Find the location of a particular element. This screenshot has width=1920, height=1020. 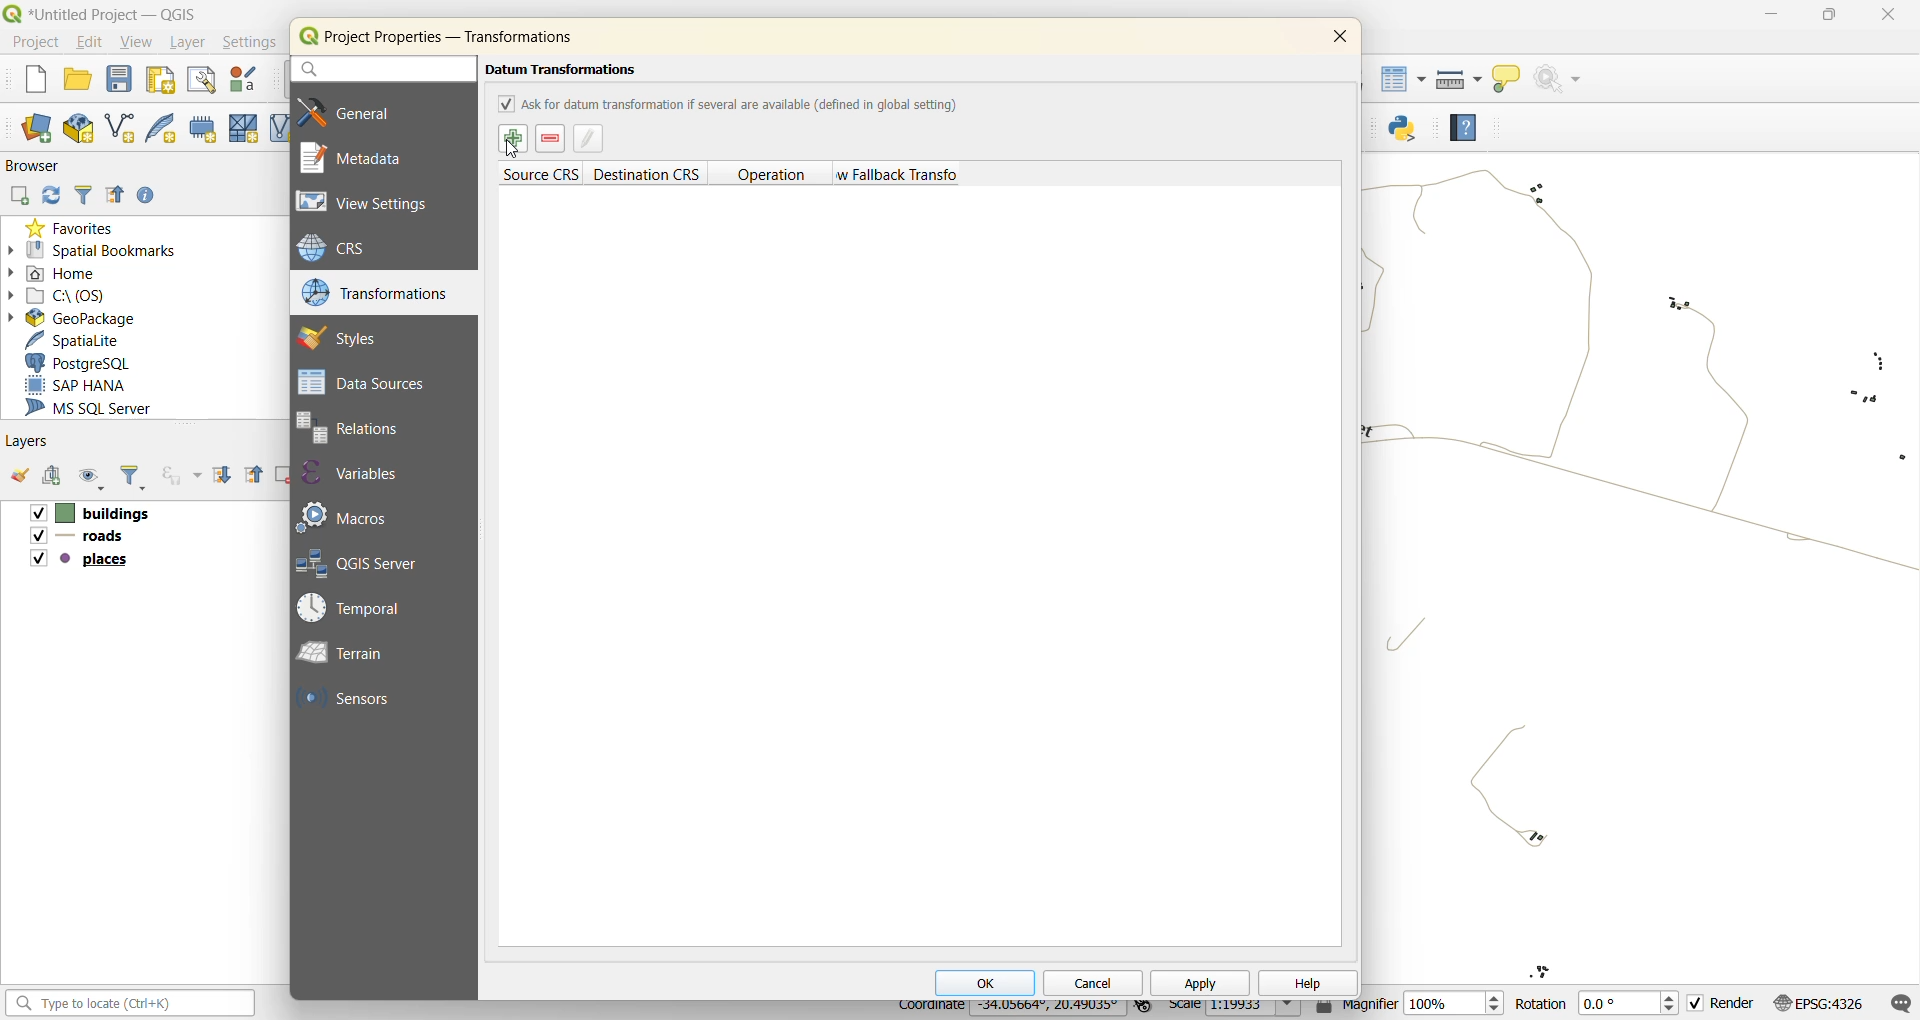

home is located at coordinates (62, 271).